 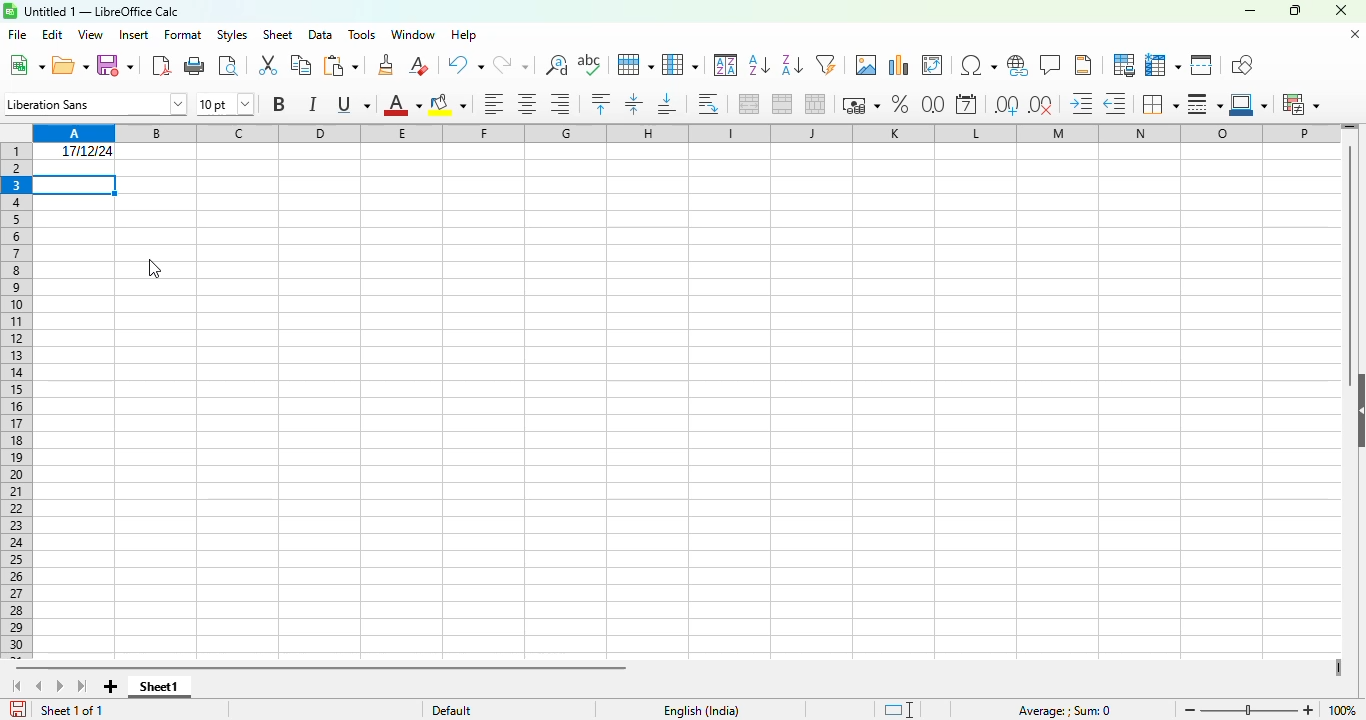 I want to click on align top, so click(x=601, y=103).